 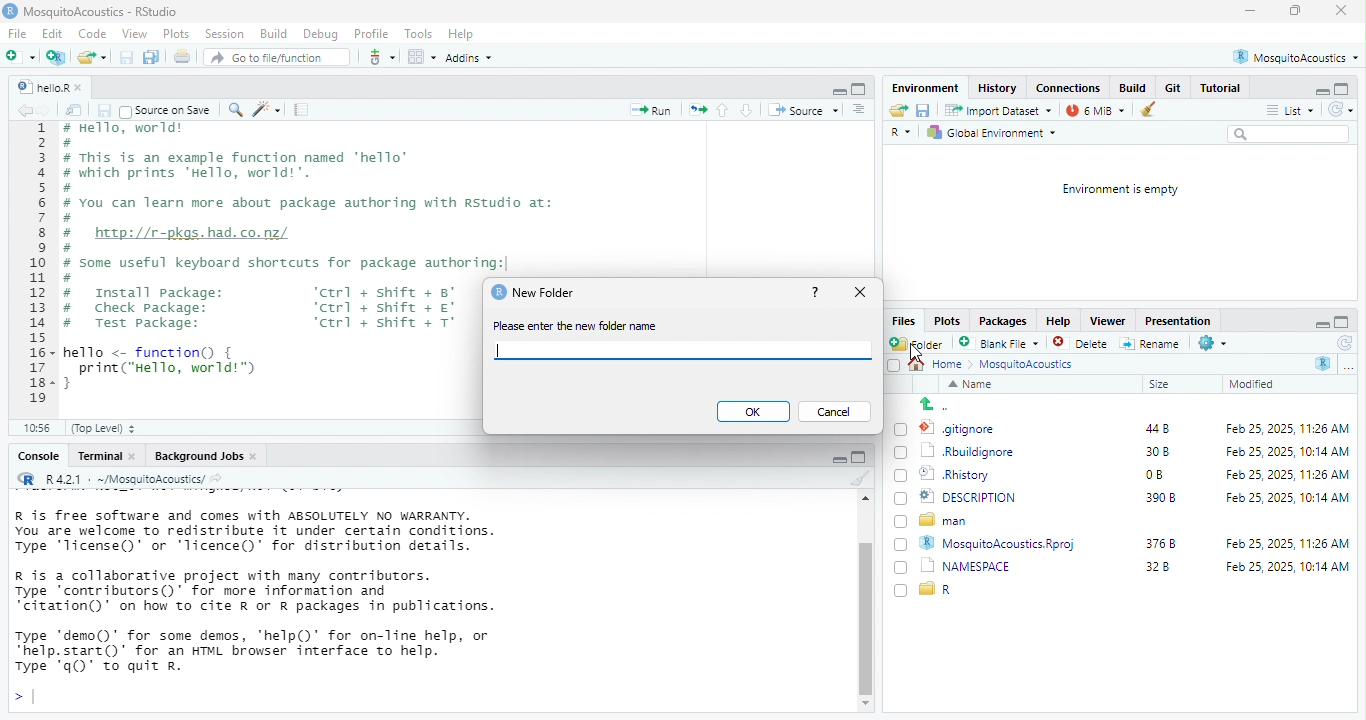 What do you see at coordinates (273, 33) in the screenshot?
I see `Build` at bounding box center [273, 33].